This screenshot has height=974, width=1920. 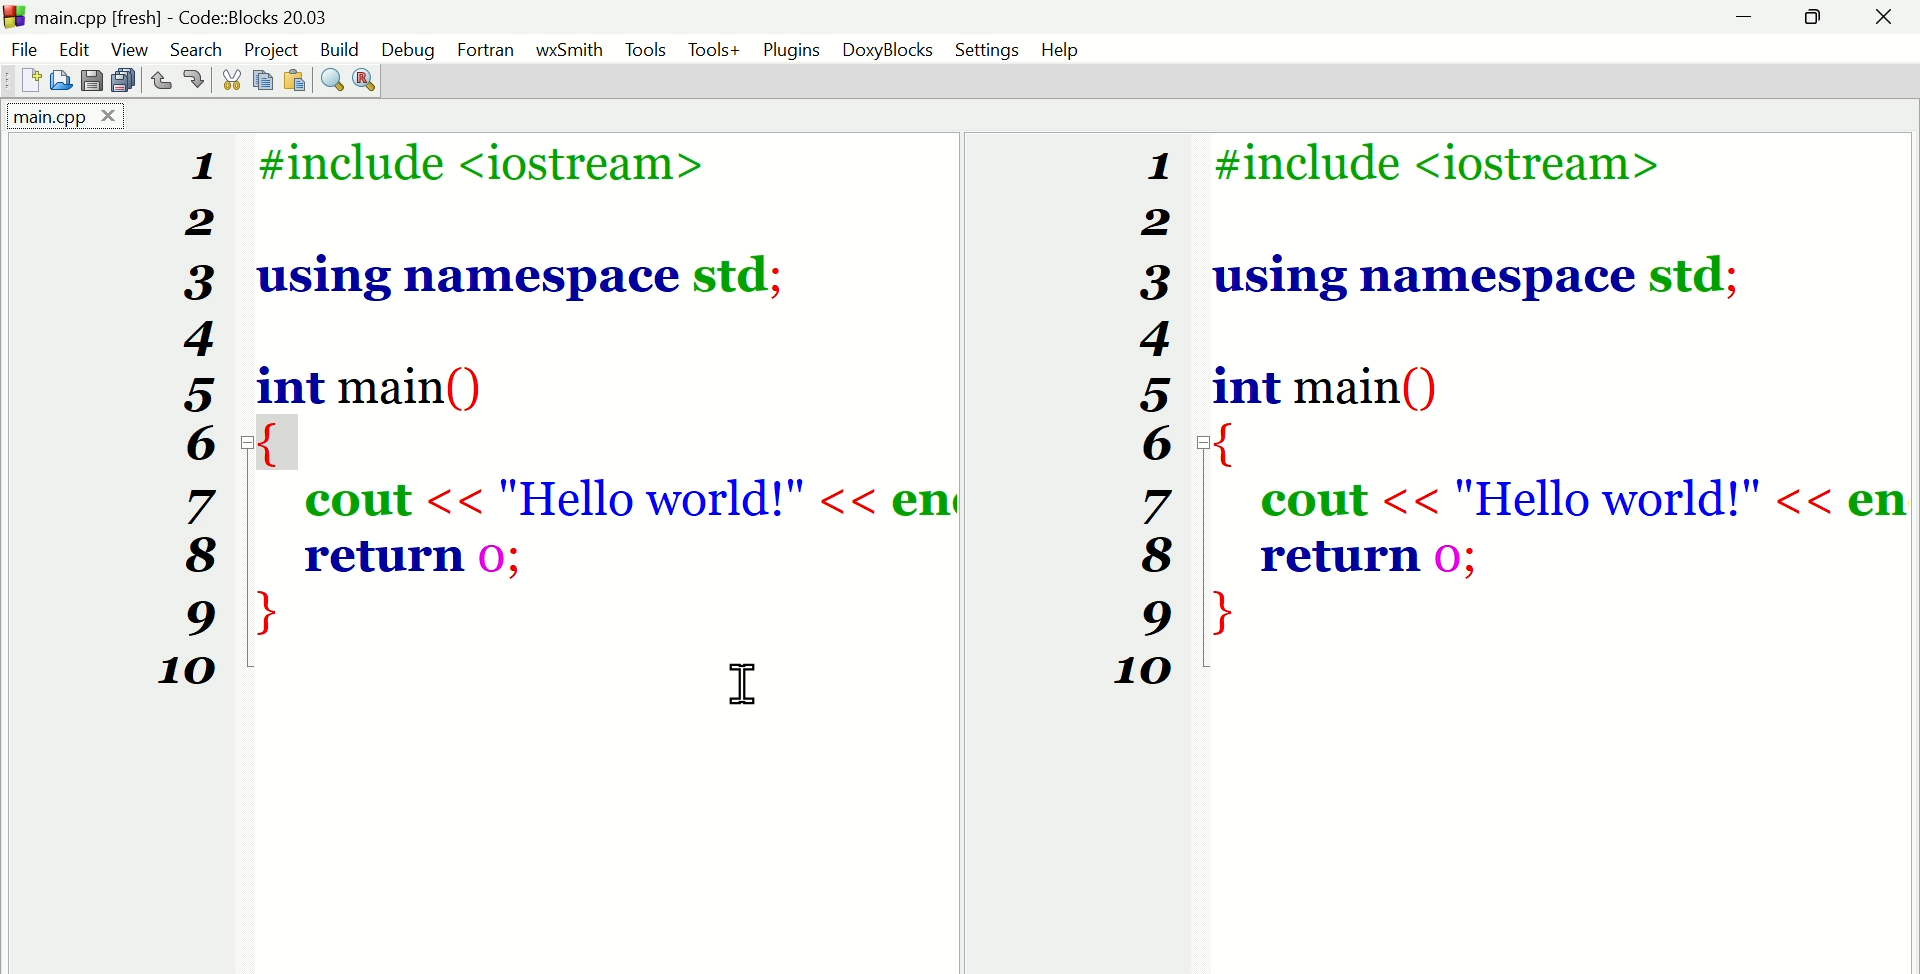 I want to click on Debug, so click(x=408, y=49).